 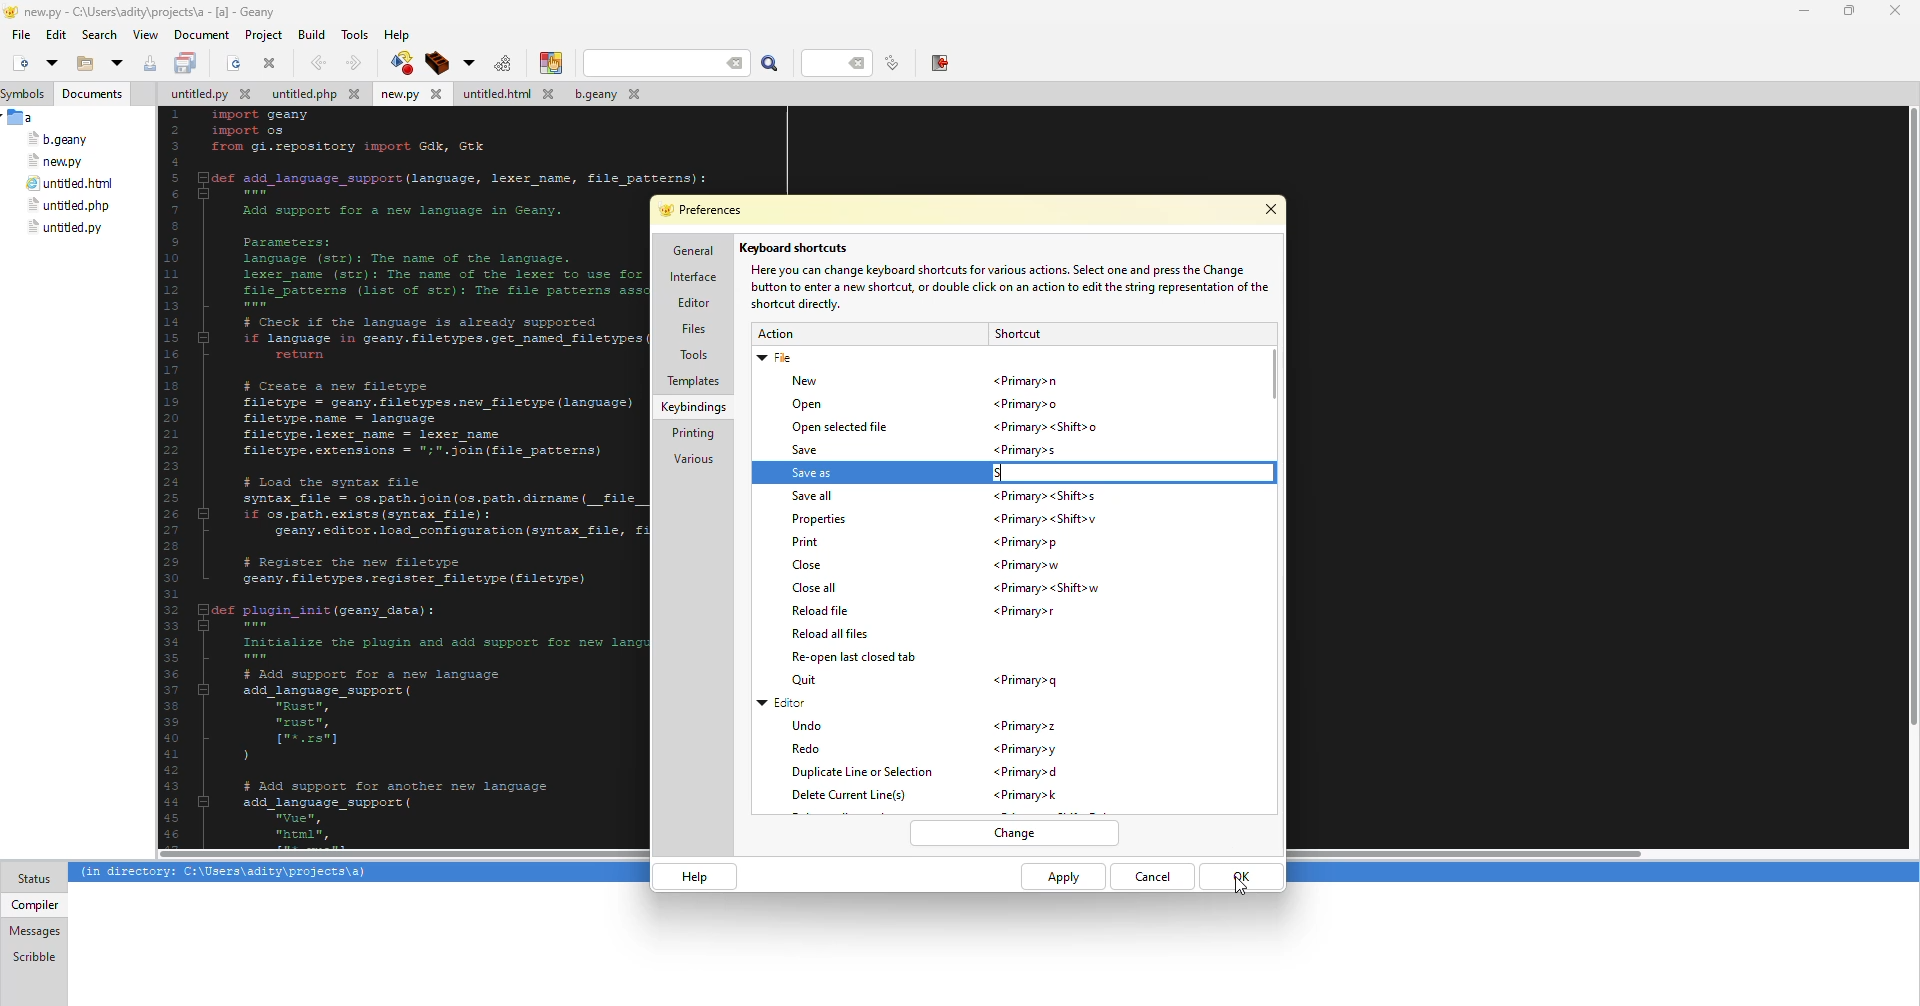 What do you see at coordinates (1047, 430) in the screenshot?
I see `shortcut` at bounding box center [1047, 430].